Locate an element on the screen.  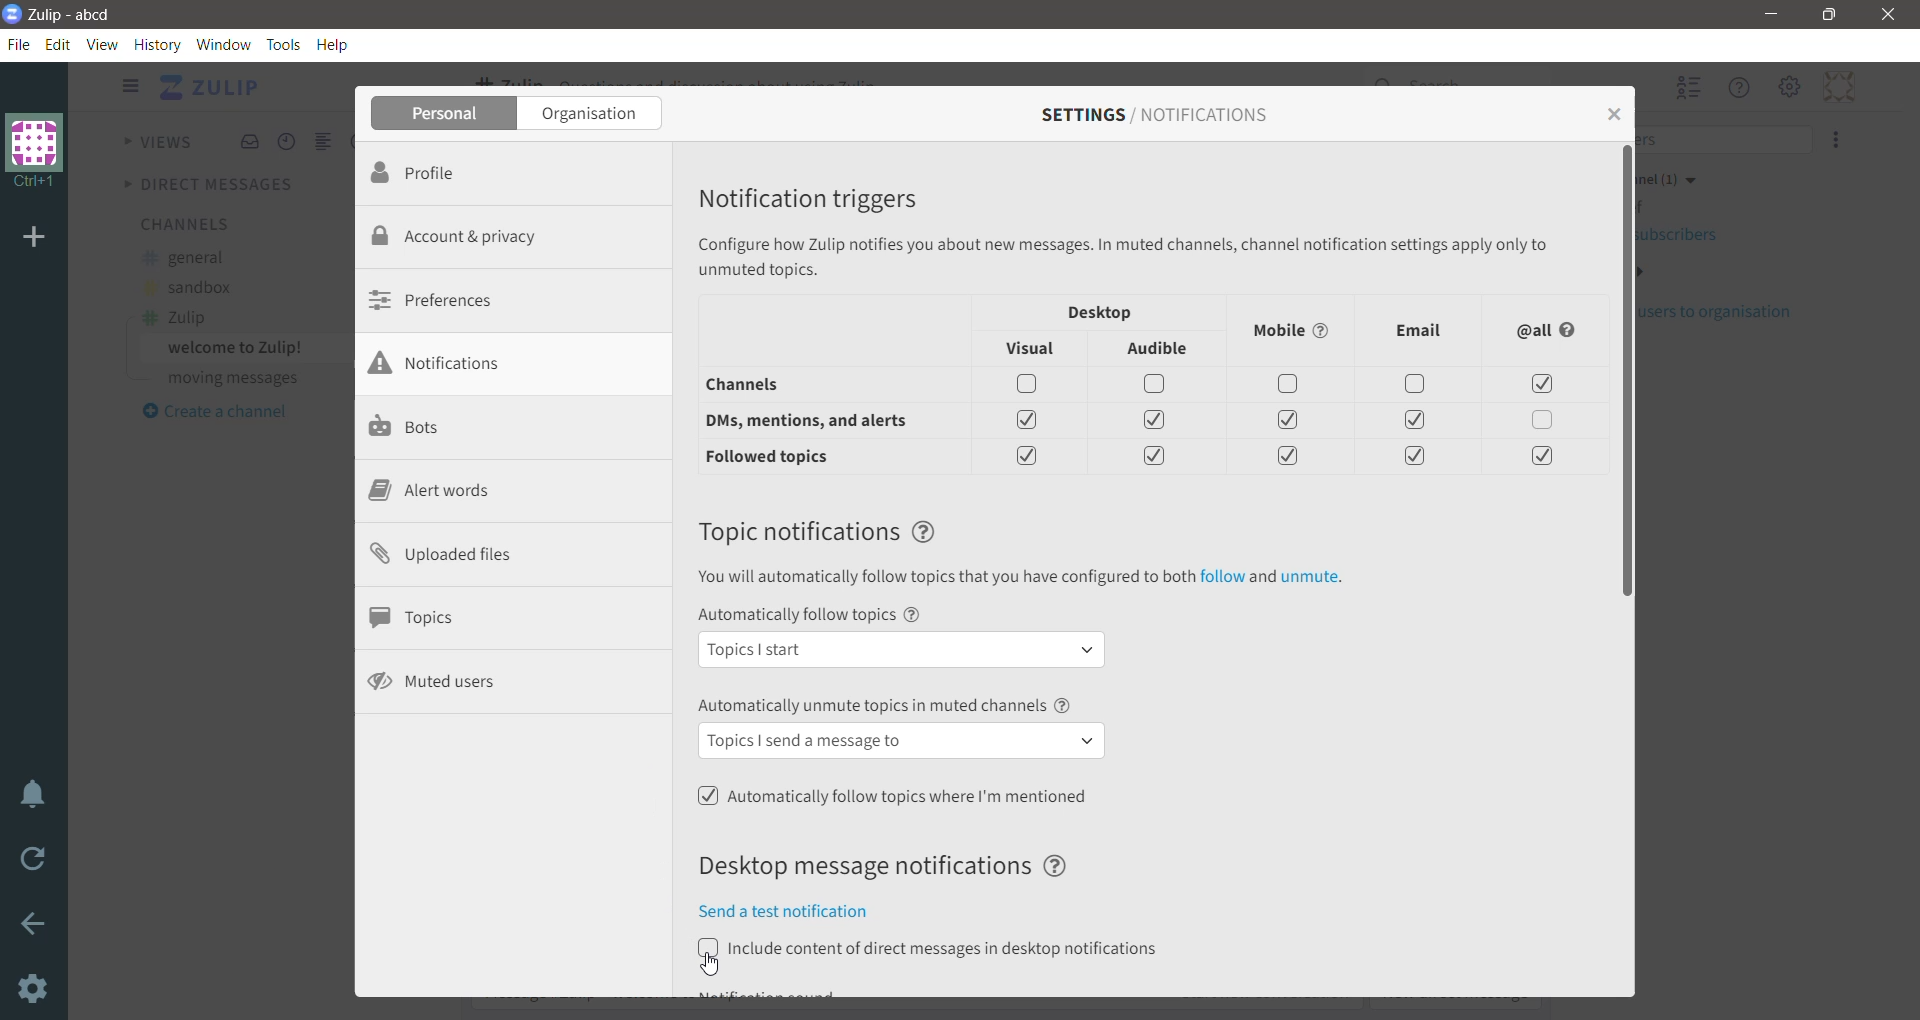
DMs, mentions, and alerts is located at coordinates (817, 421).